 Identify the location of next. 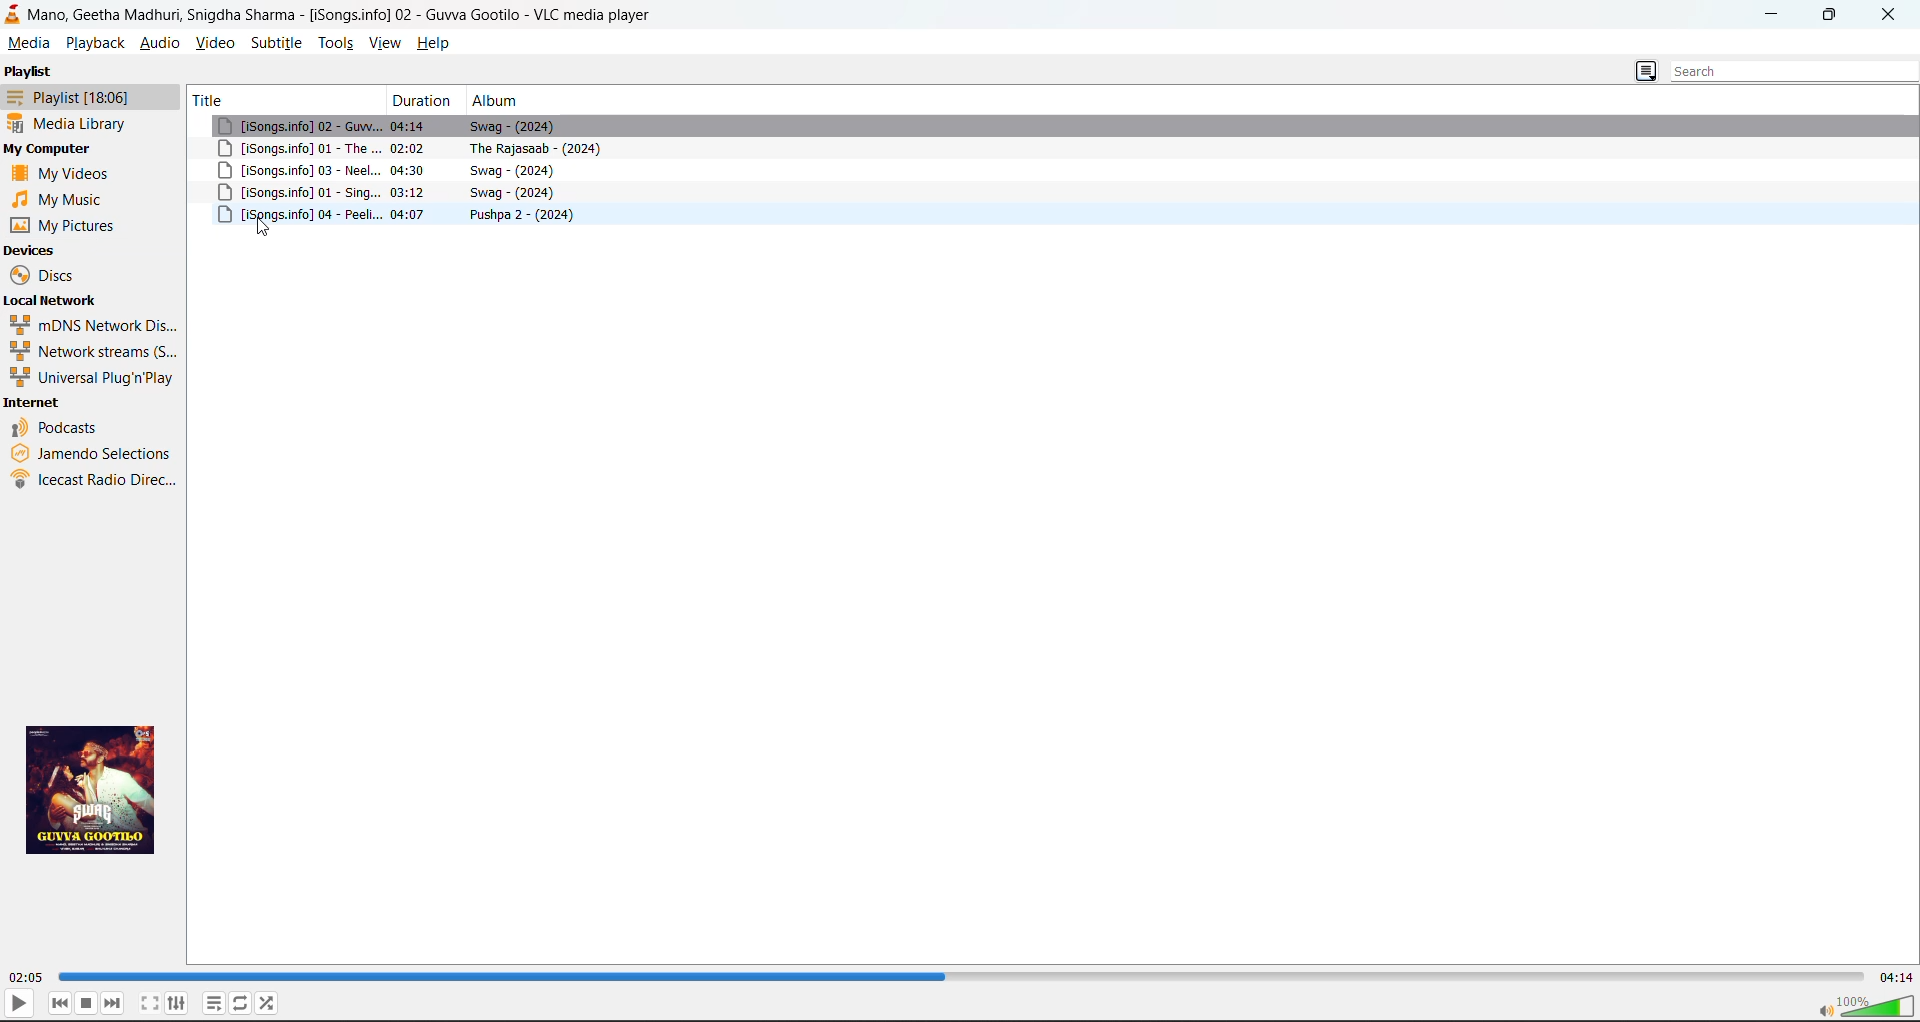
(113, 1003).